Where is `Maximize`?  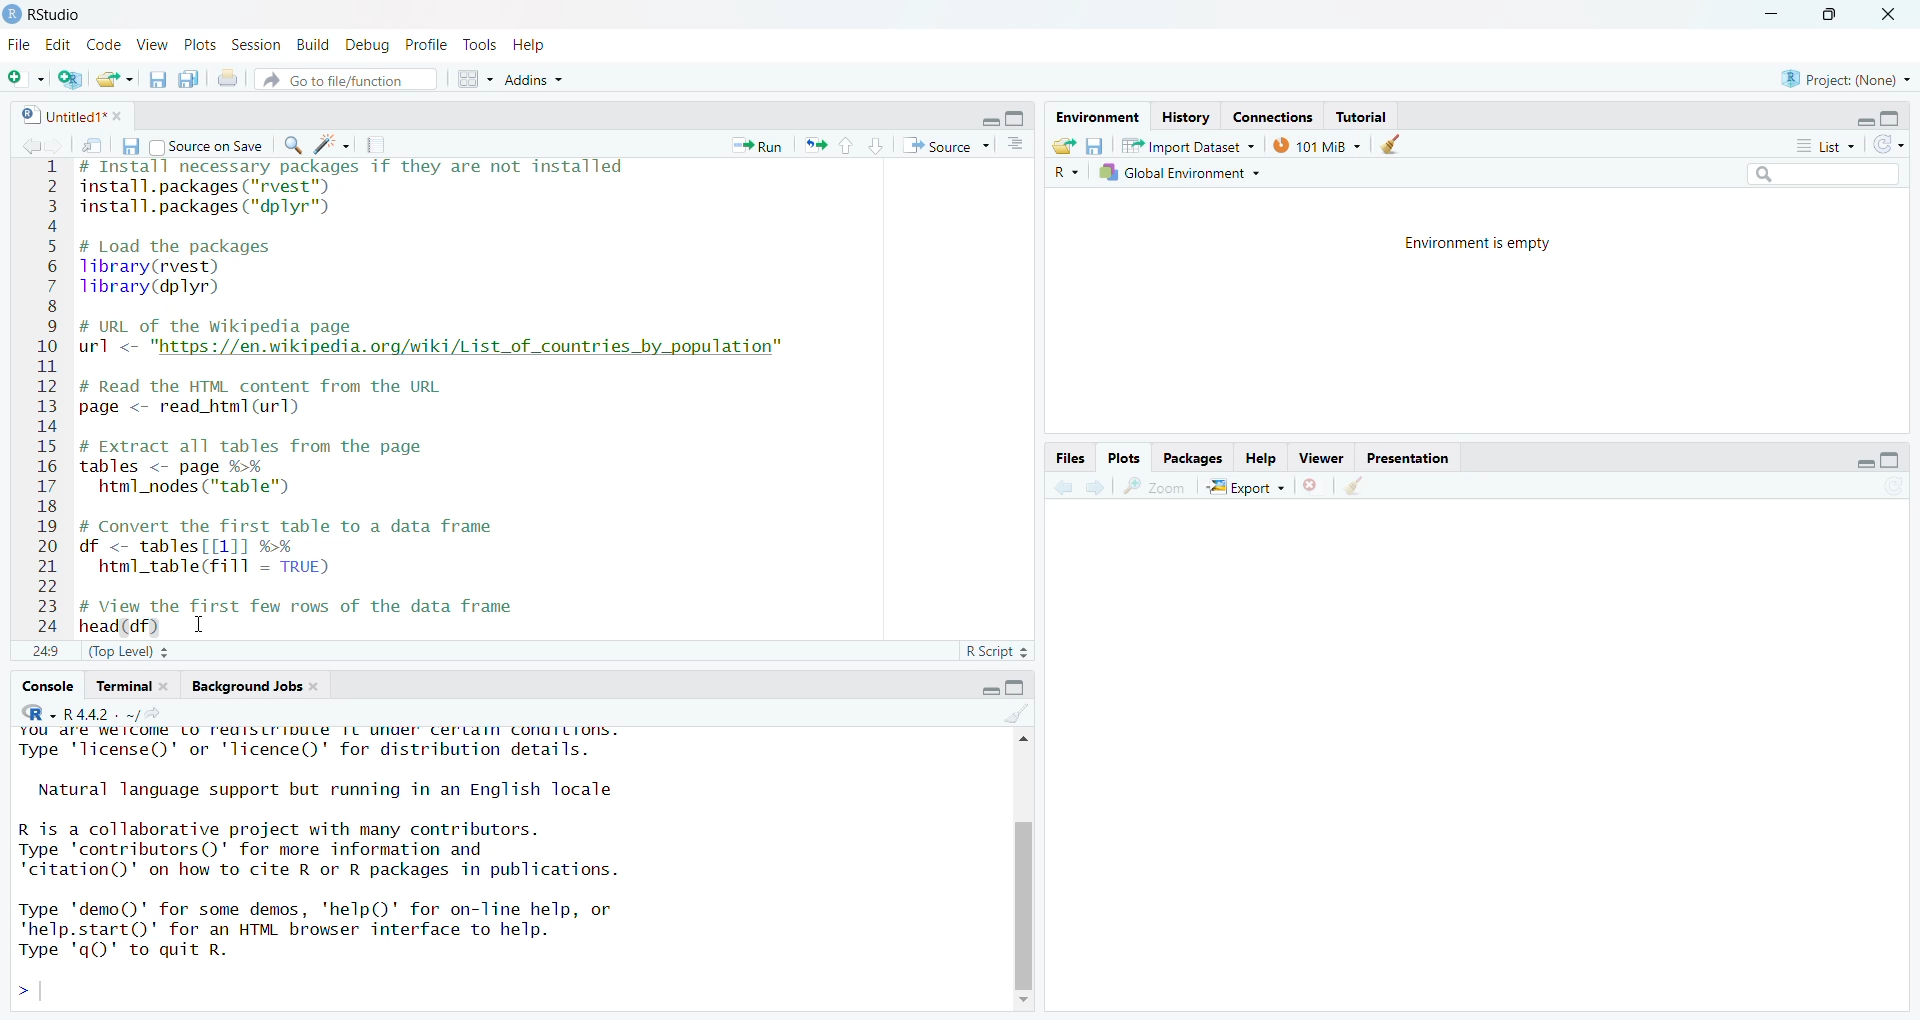
Maximize is located at coordinates (1015, 688).